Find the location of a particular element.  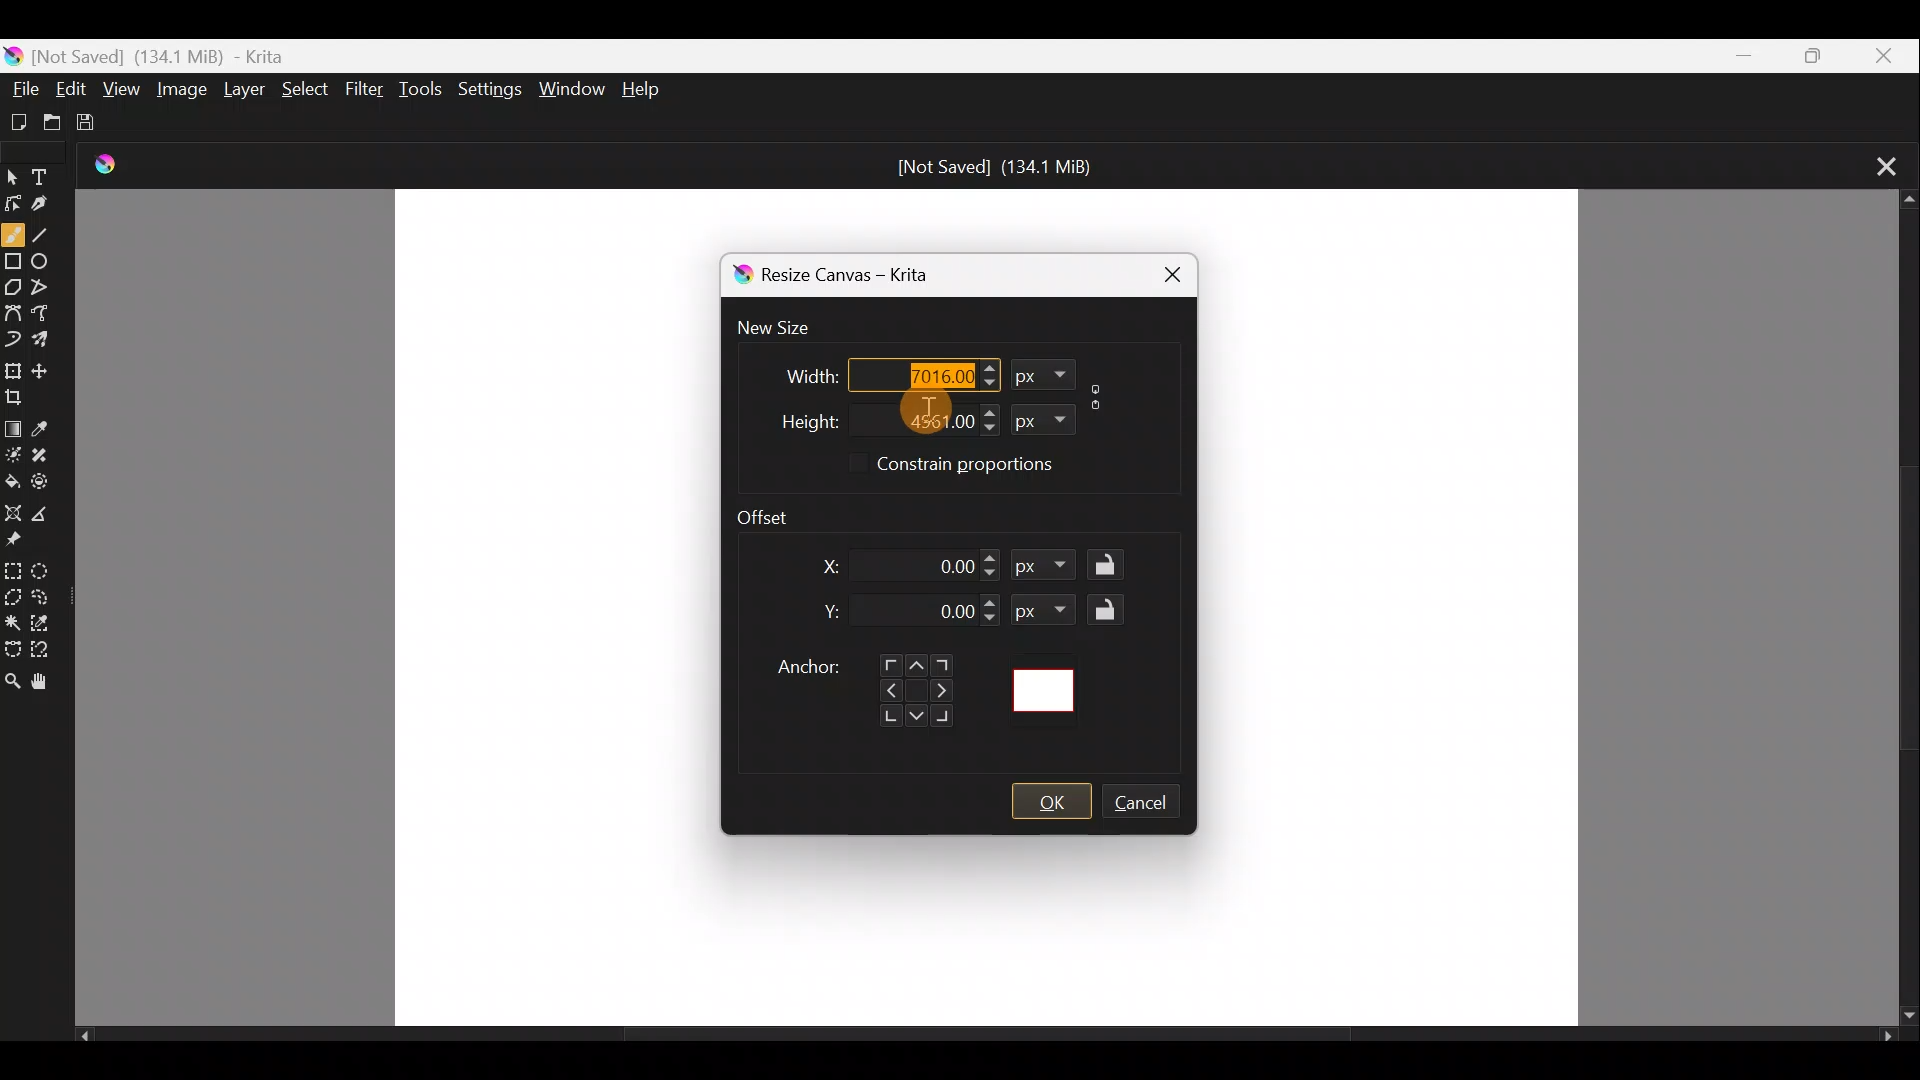

Offset is located at coordinates (778, 510).